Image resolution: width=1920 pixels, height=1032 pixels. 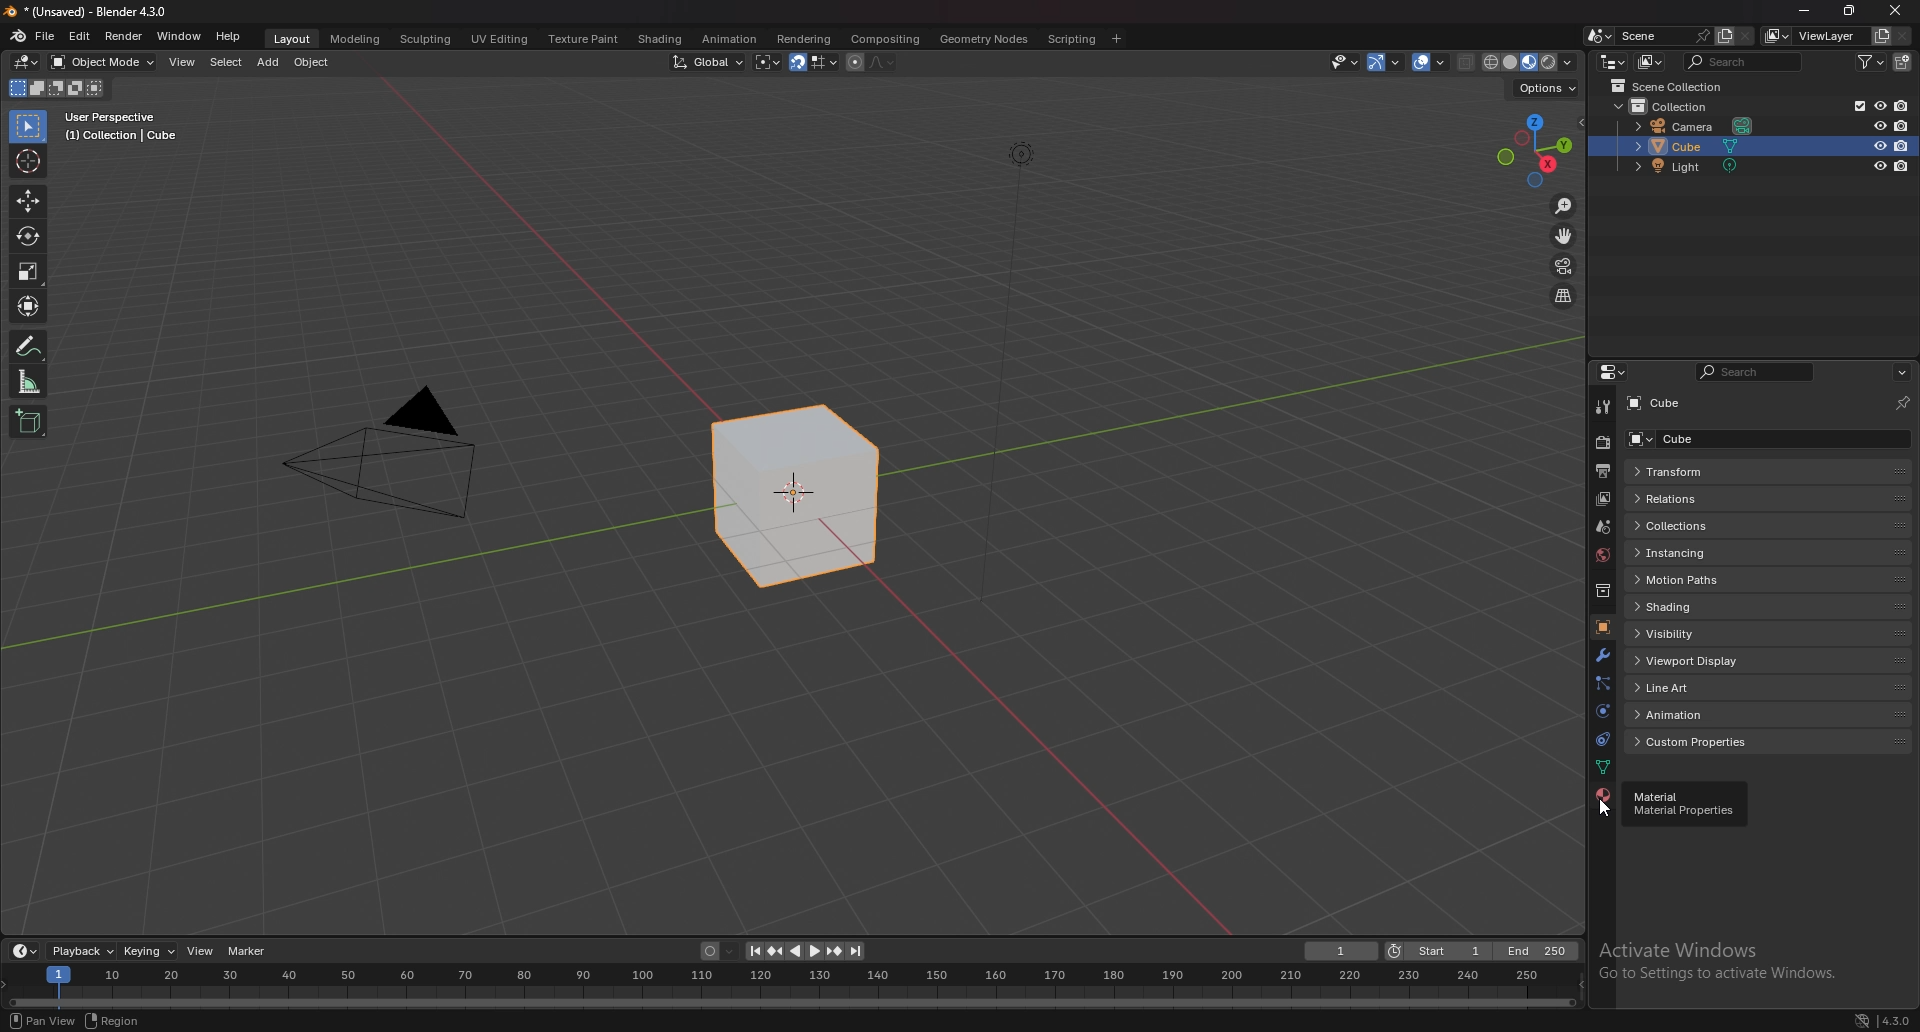 I want to click on browse scene, so click(x=1600, y=35).